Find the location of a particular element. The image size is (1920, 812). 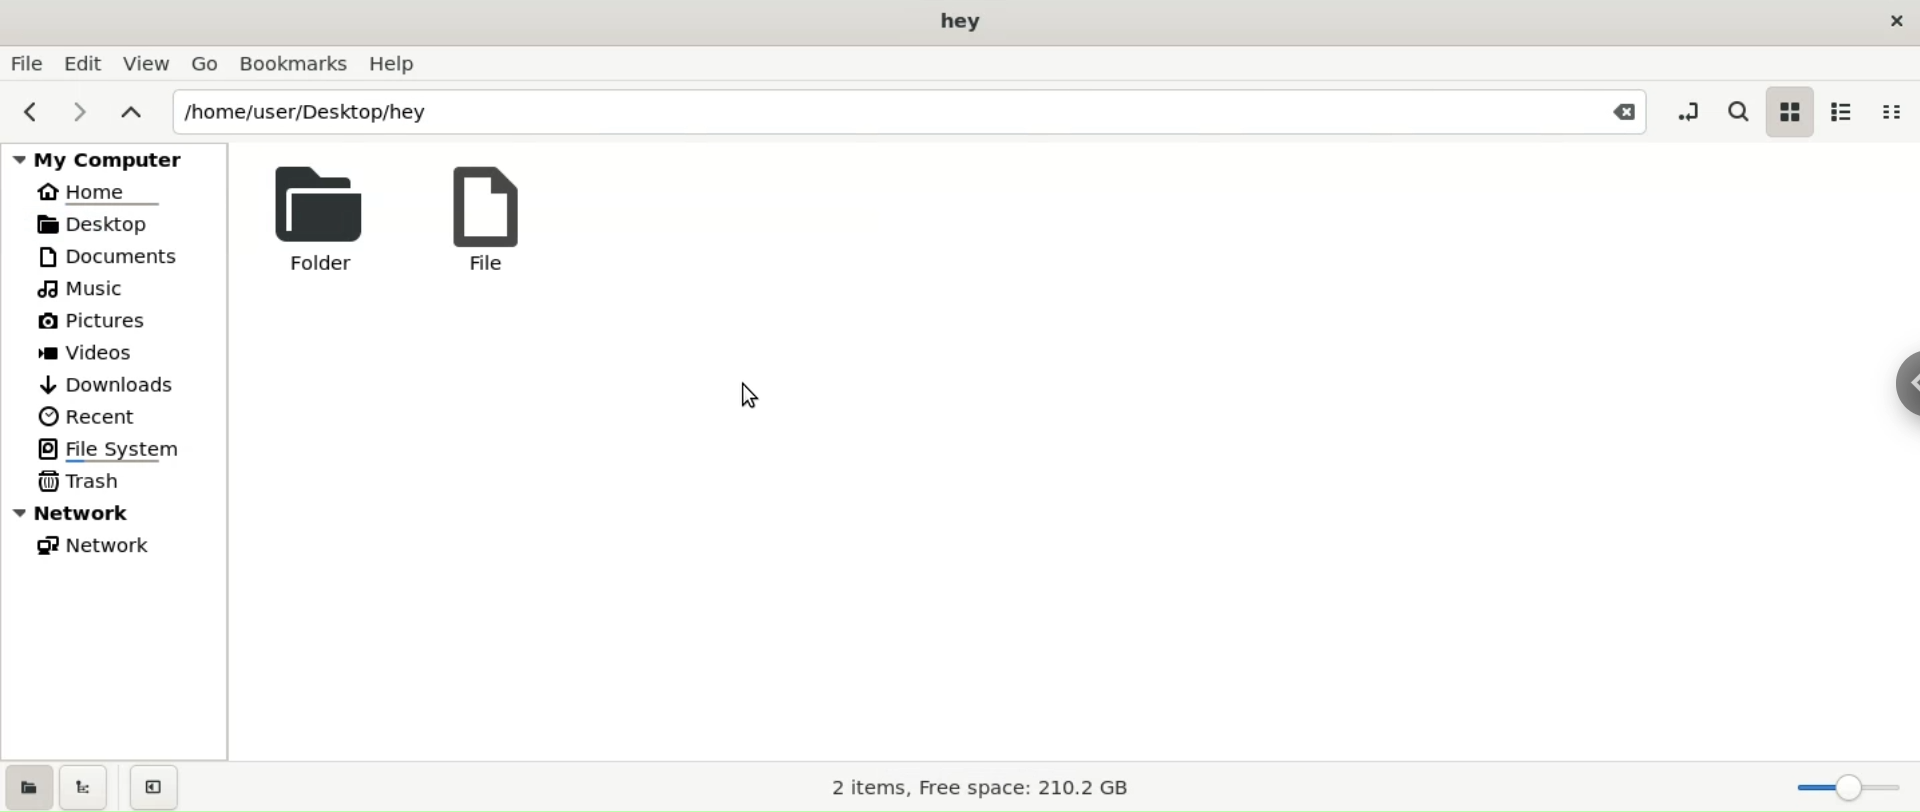

documents is located at coordinates (109, 256).